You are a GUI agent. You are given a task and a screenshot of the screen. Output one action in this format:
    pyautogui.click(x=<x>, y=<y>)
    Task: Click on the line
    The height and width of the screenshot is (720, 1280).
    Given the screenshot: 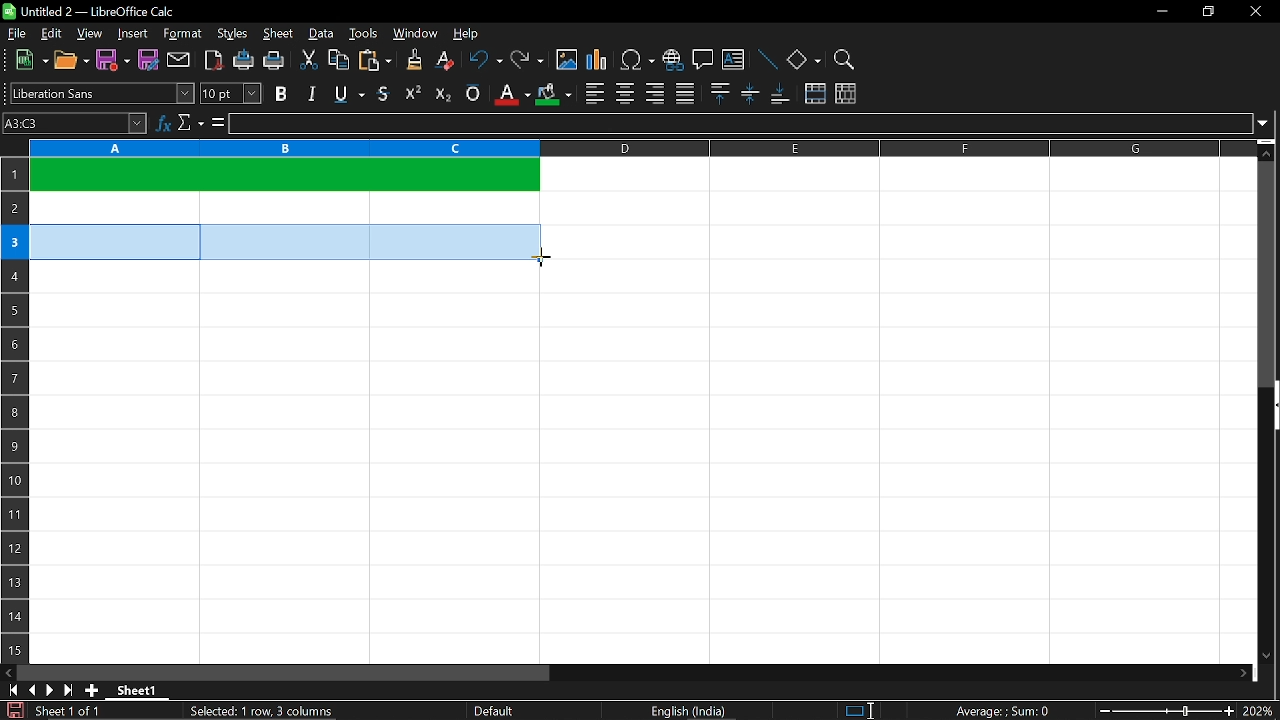 What is the action you would take?
    pyautogui.click(x=767, y=59)
    